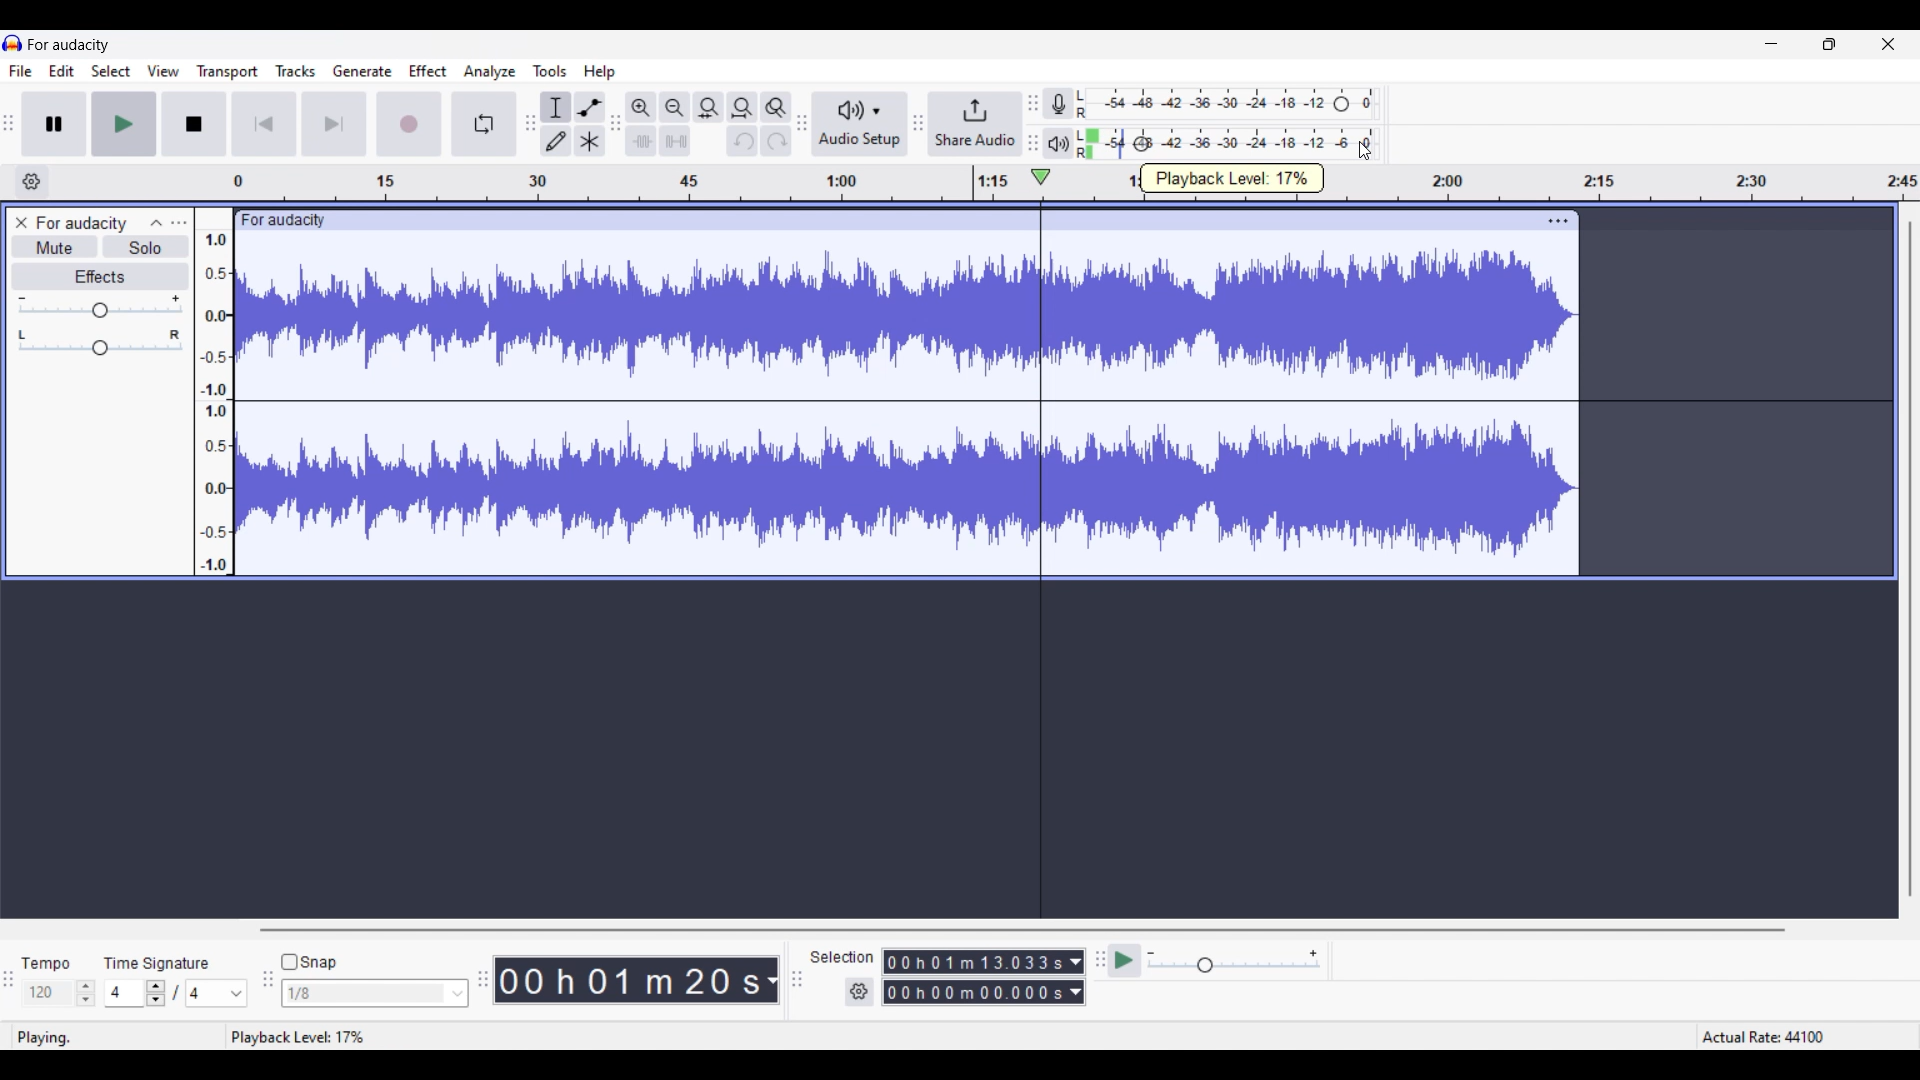  I want to click on Track name, so click(82, 224).